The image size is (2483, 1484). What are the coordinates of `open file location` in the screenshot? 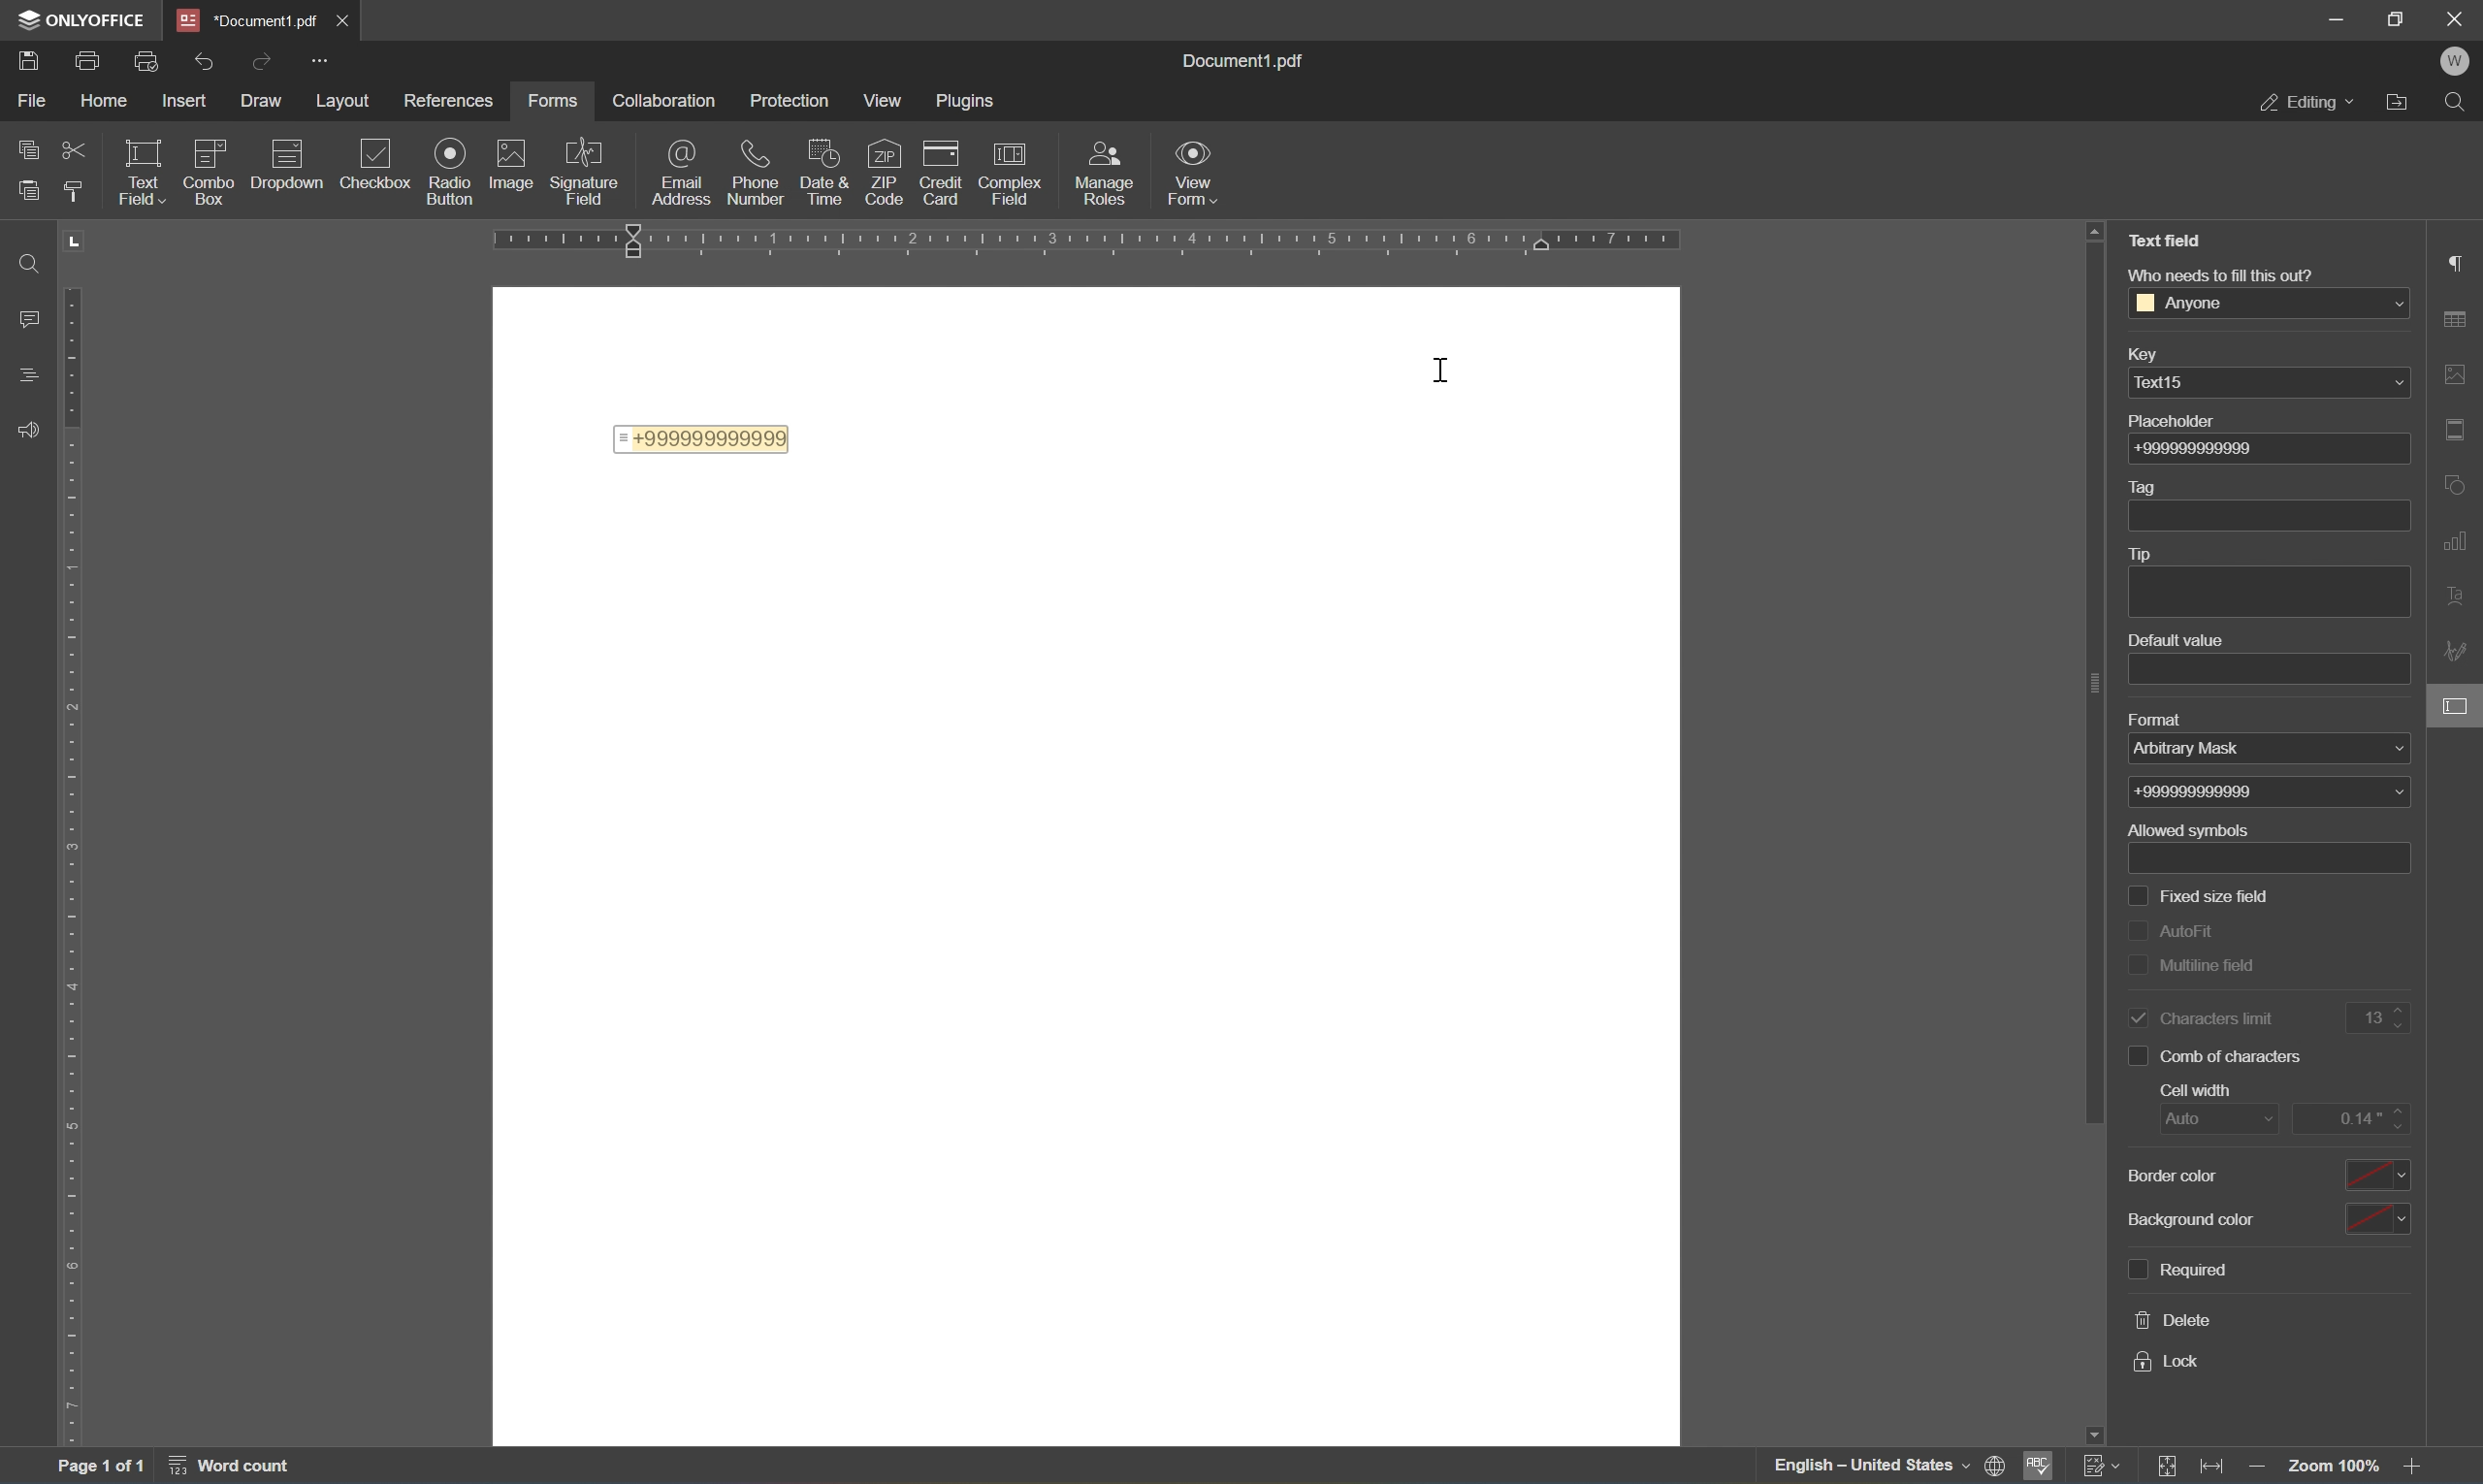 It's located at (2407, 99).